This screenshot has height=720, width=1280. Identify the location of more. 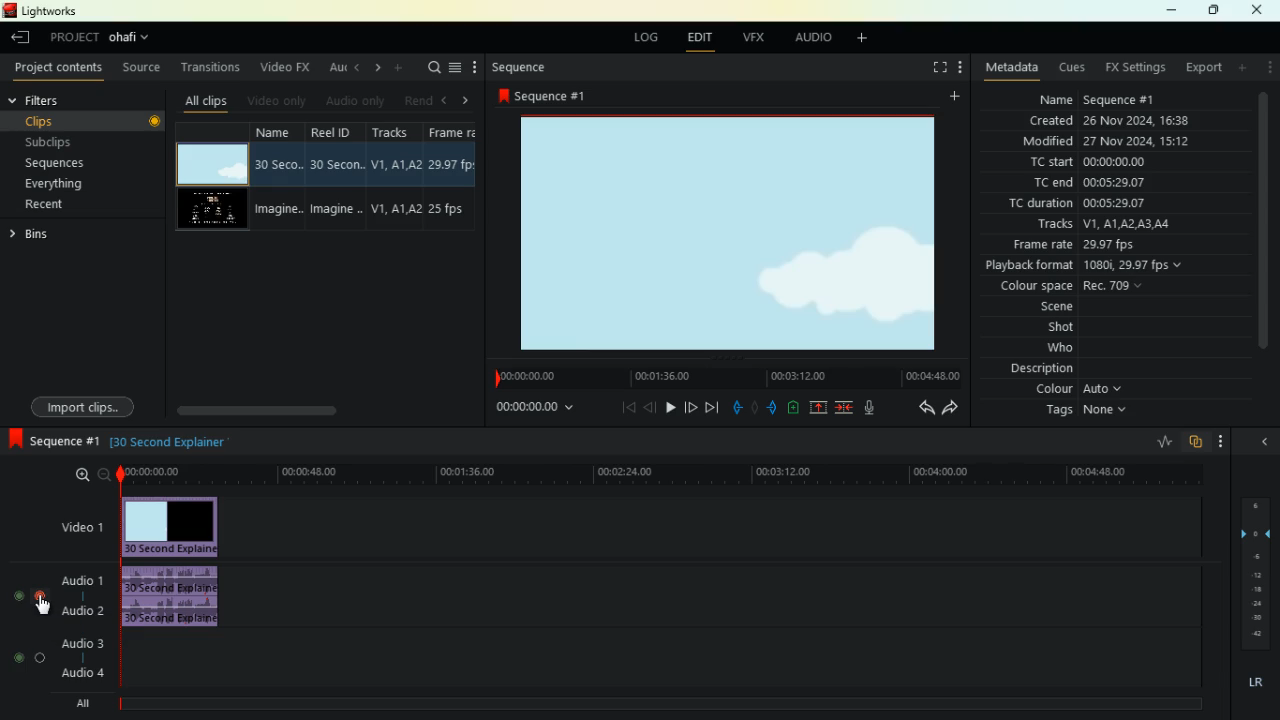
(1220, 441).